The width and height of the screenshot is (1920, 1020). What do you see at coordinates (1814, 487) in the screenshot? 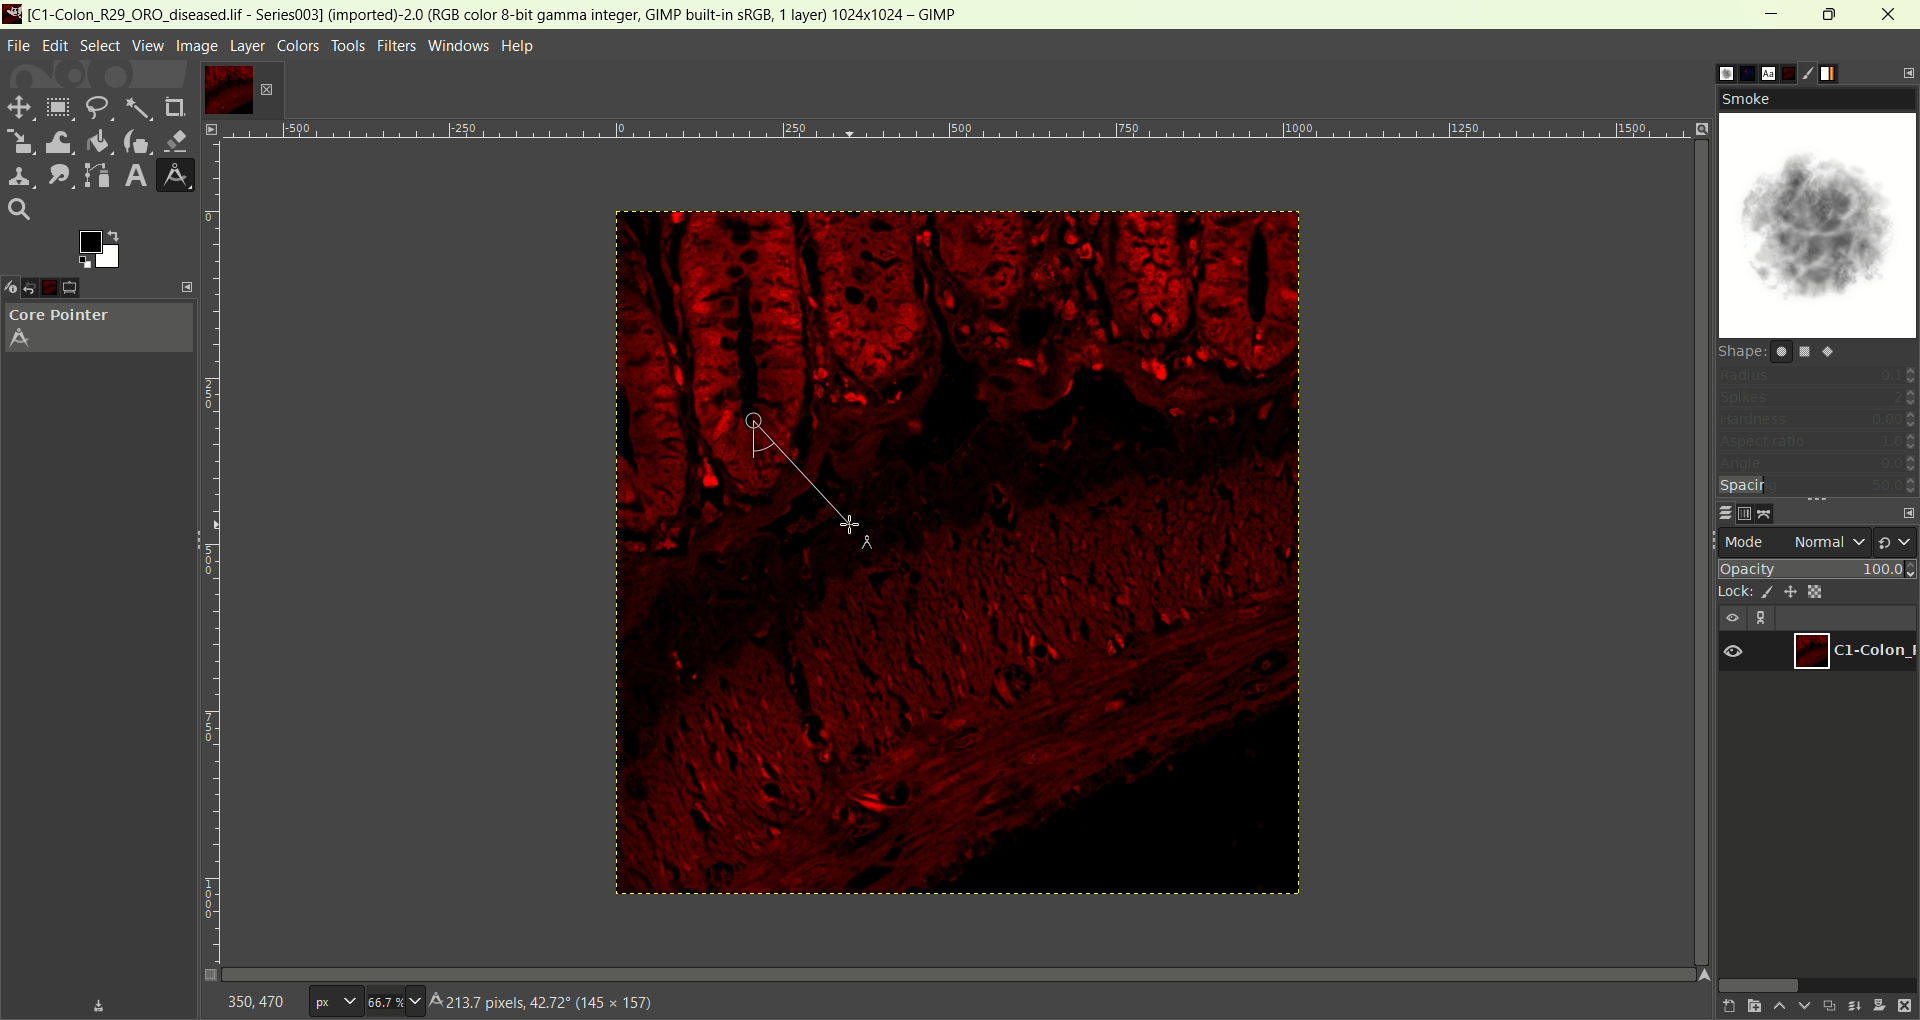
I see `spacing` at bounding box center [1814, 487].